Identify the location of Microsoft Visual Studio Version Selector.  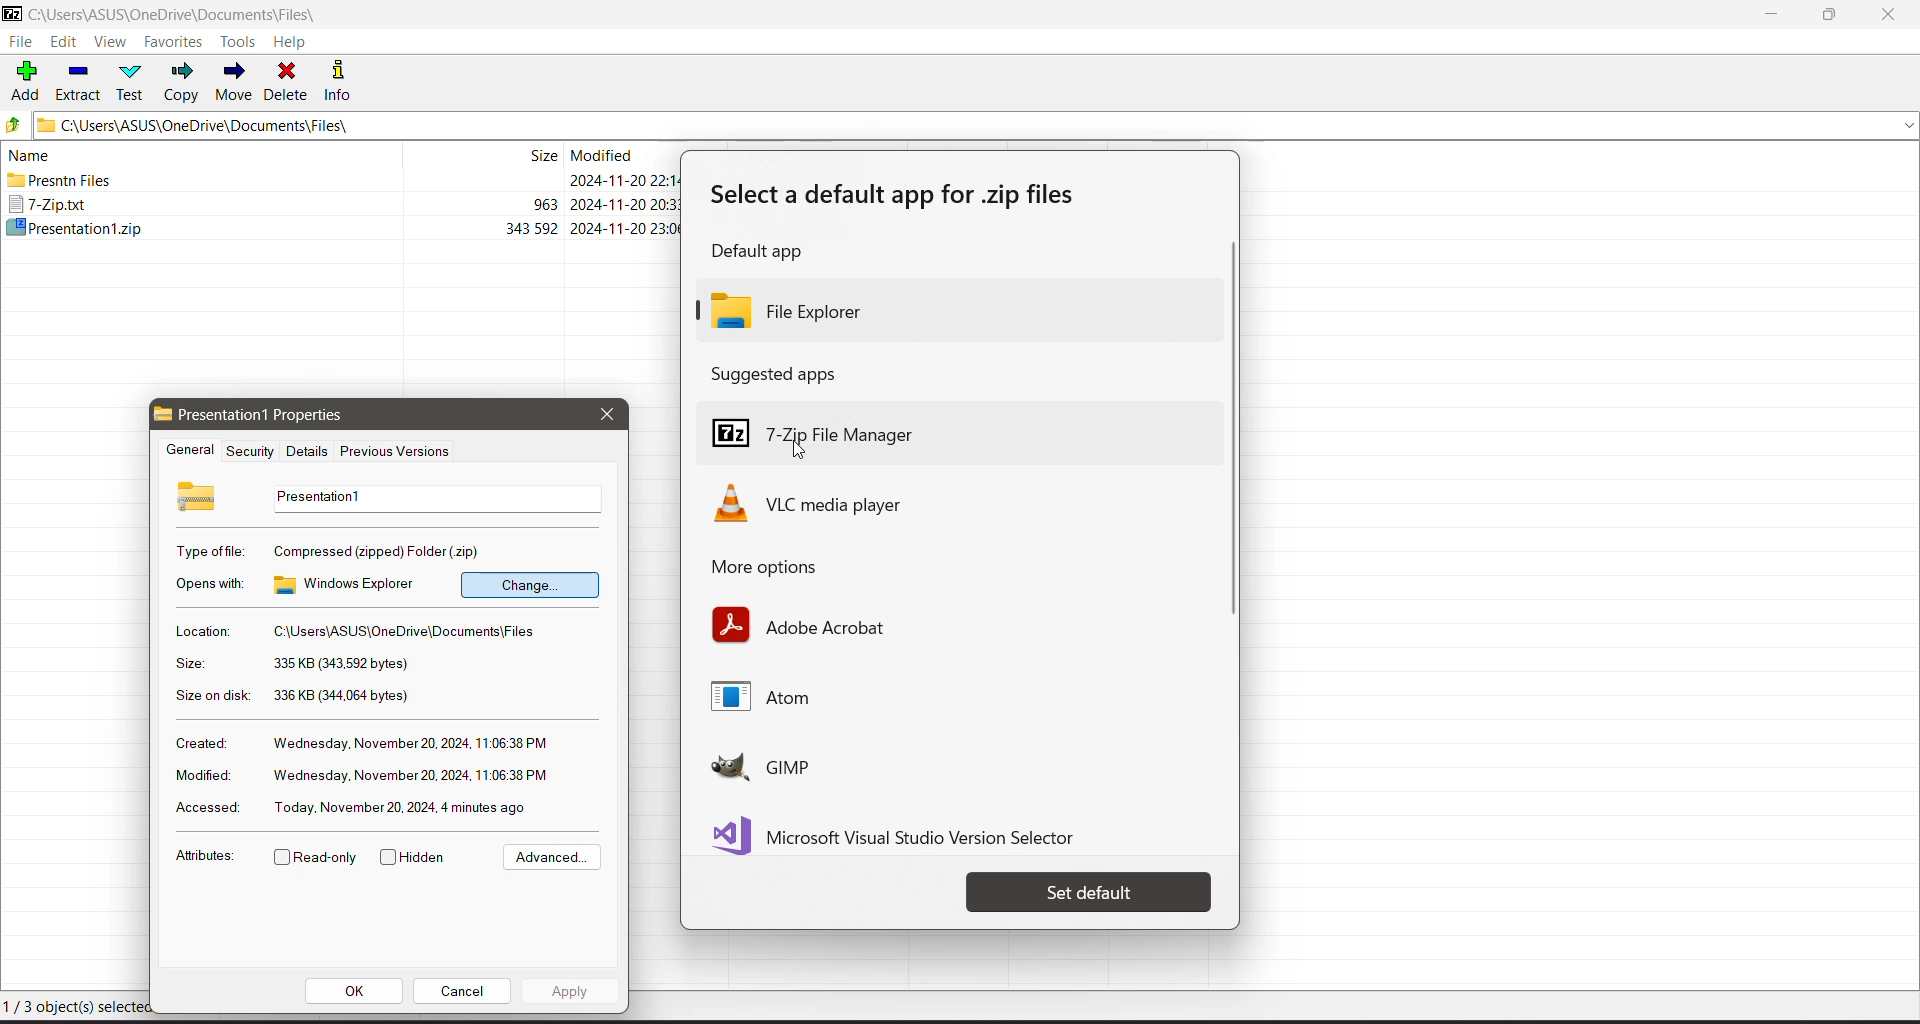
(904, 832).